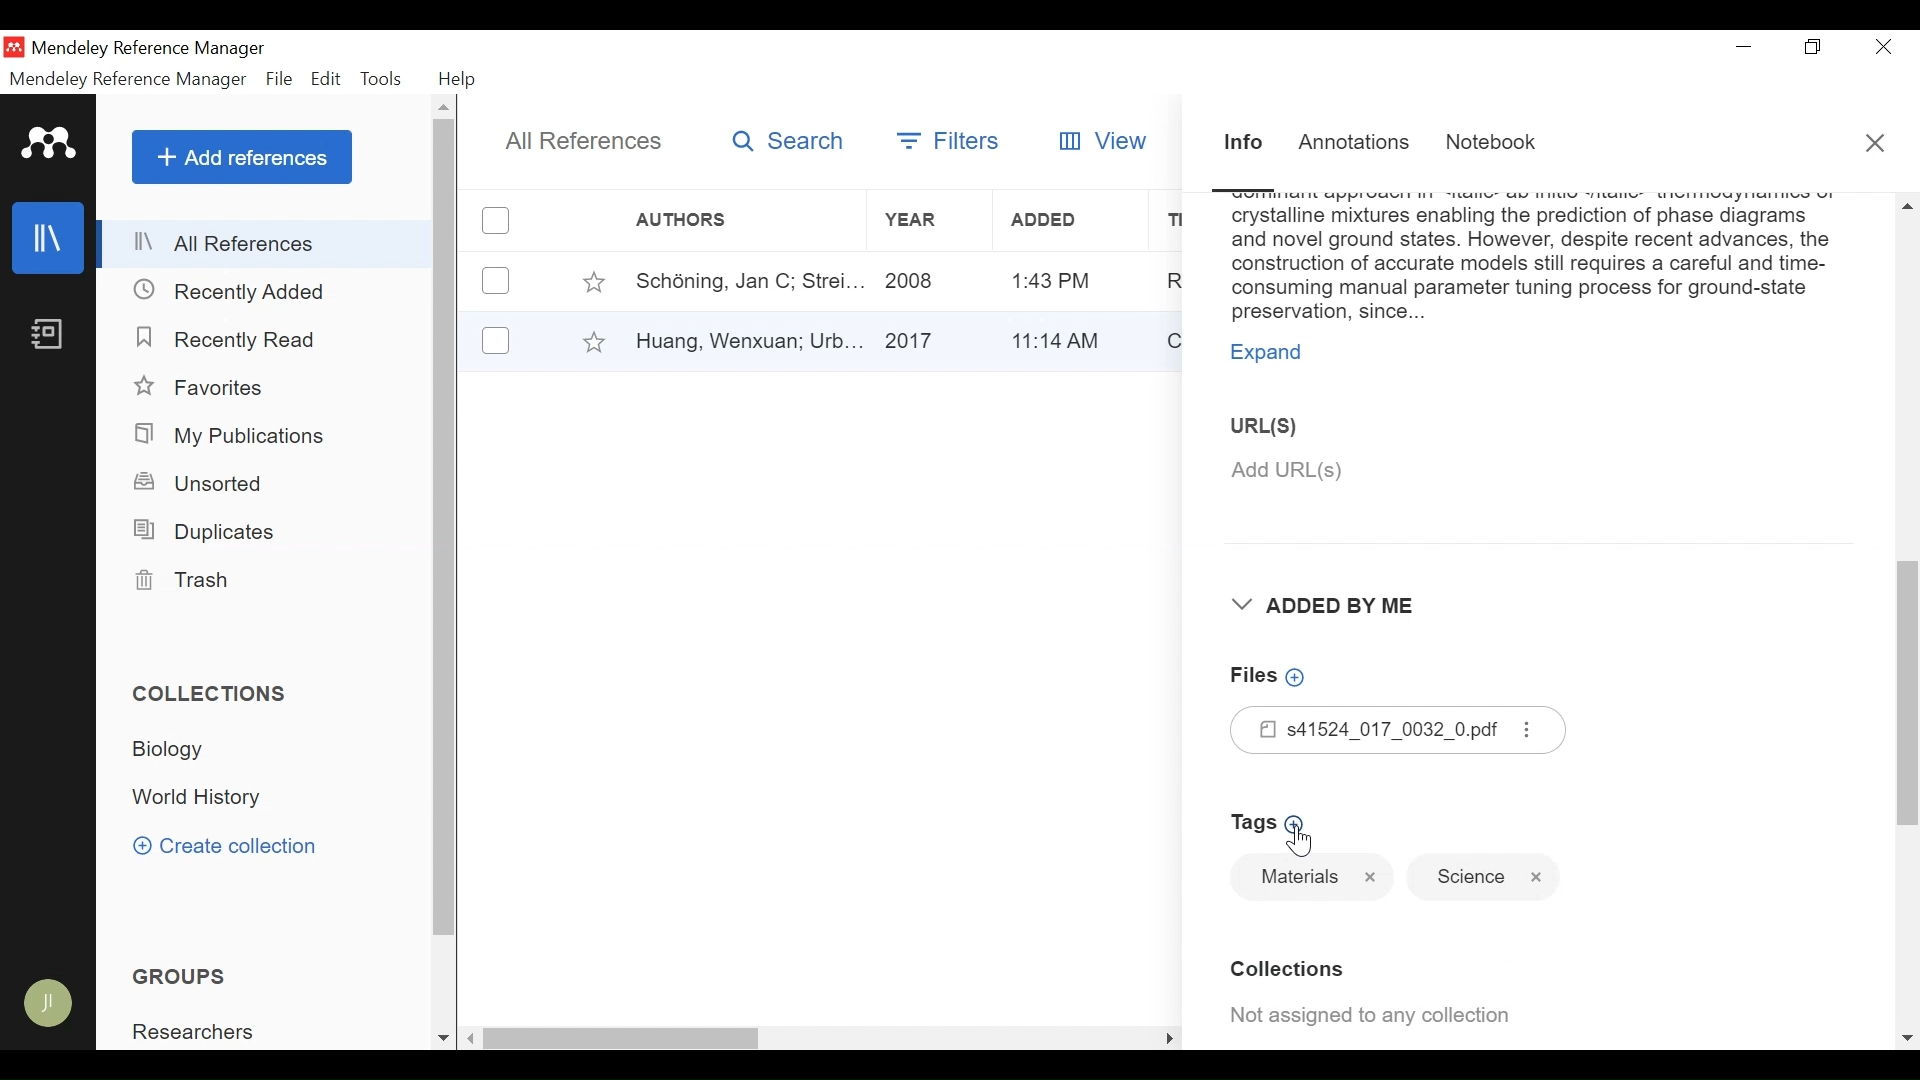 The width and height of the screenshot is (1920, 1080). What do you see at coordinates (741, 280) in the screenshot?
I see `Author` at bounding box center [741, 280].